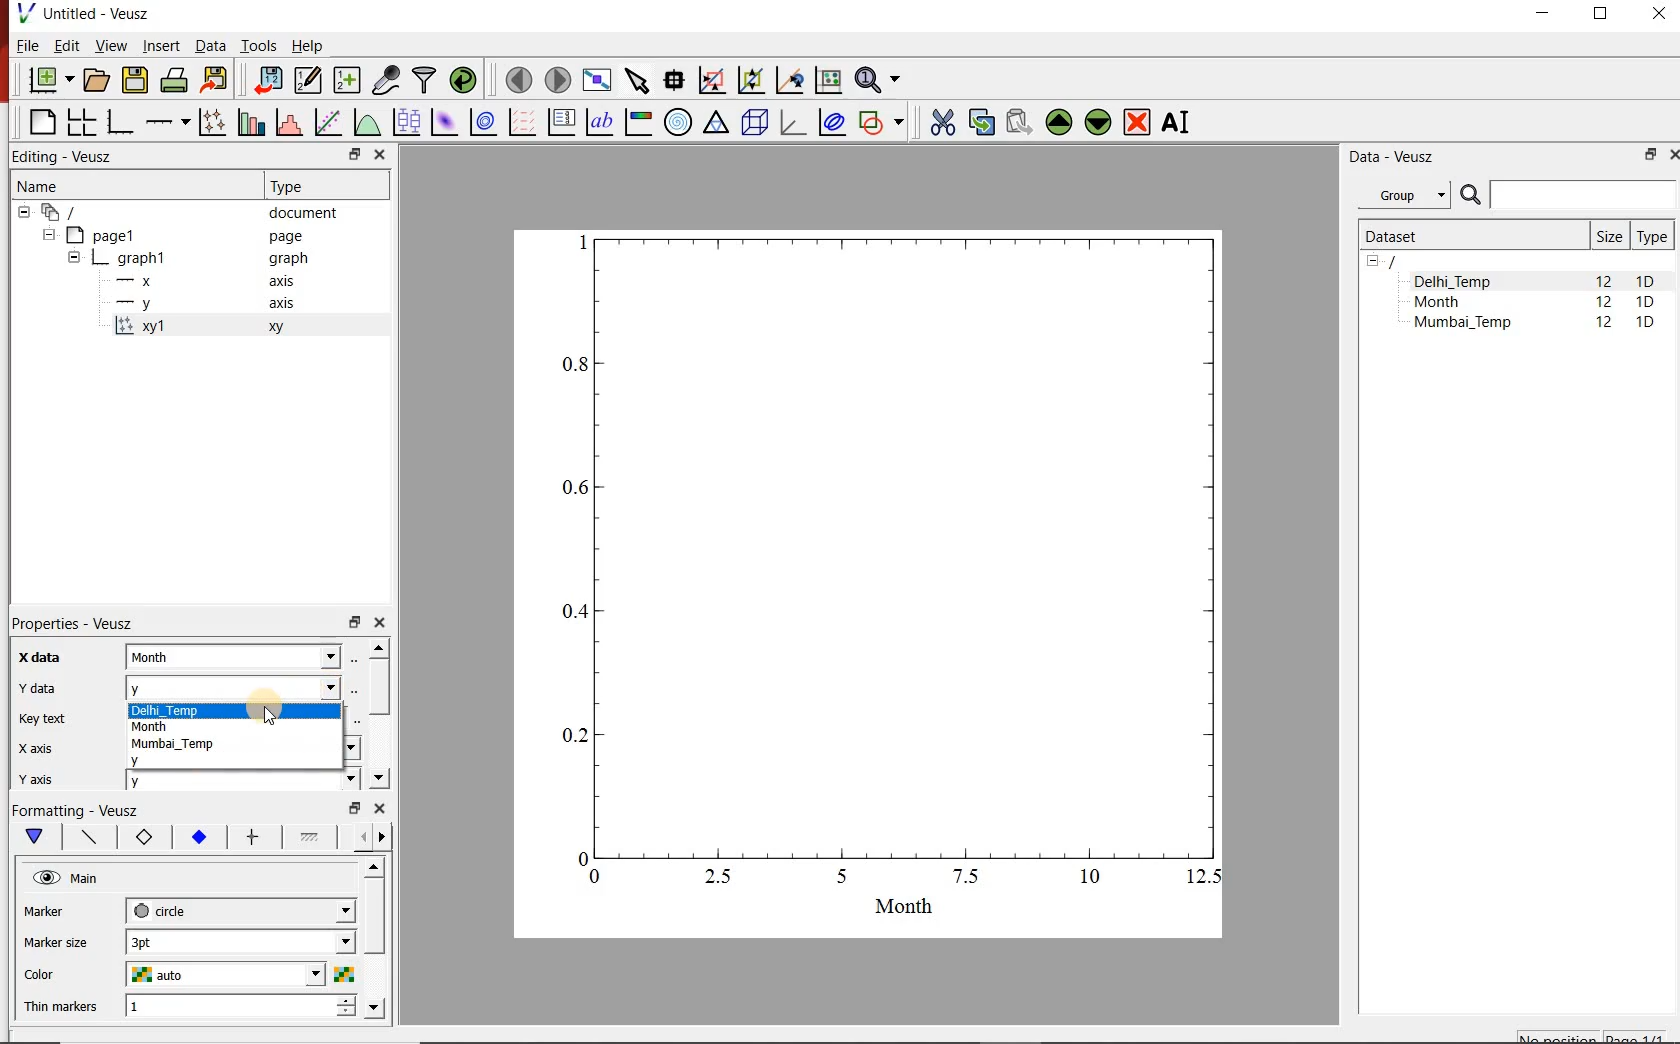  Describe the element at coordinates (446, 122) in the screenshot. I see `plot a 2d dataset as an image` at that location.